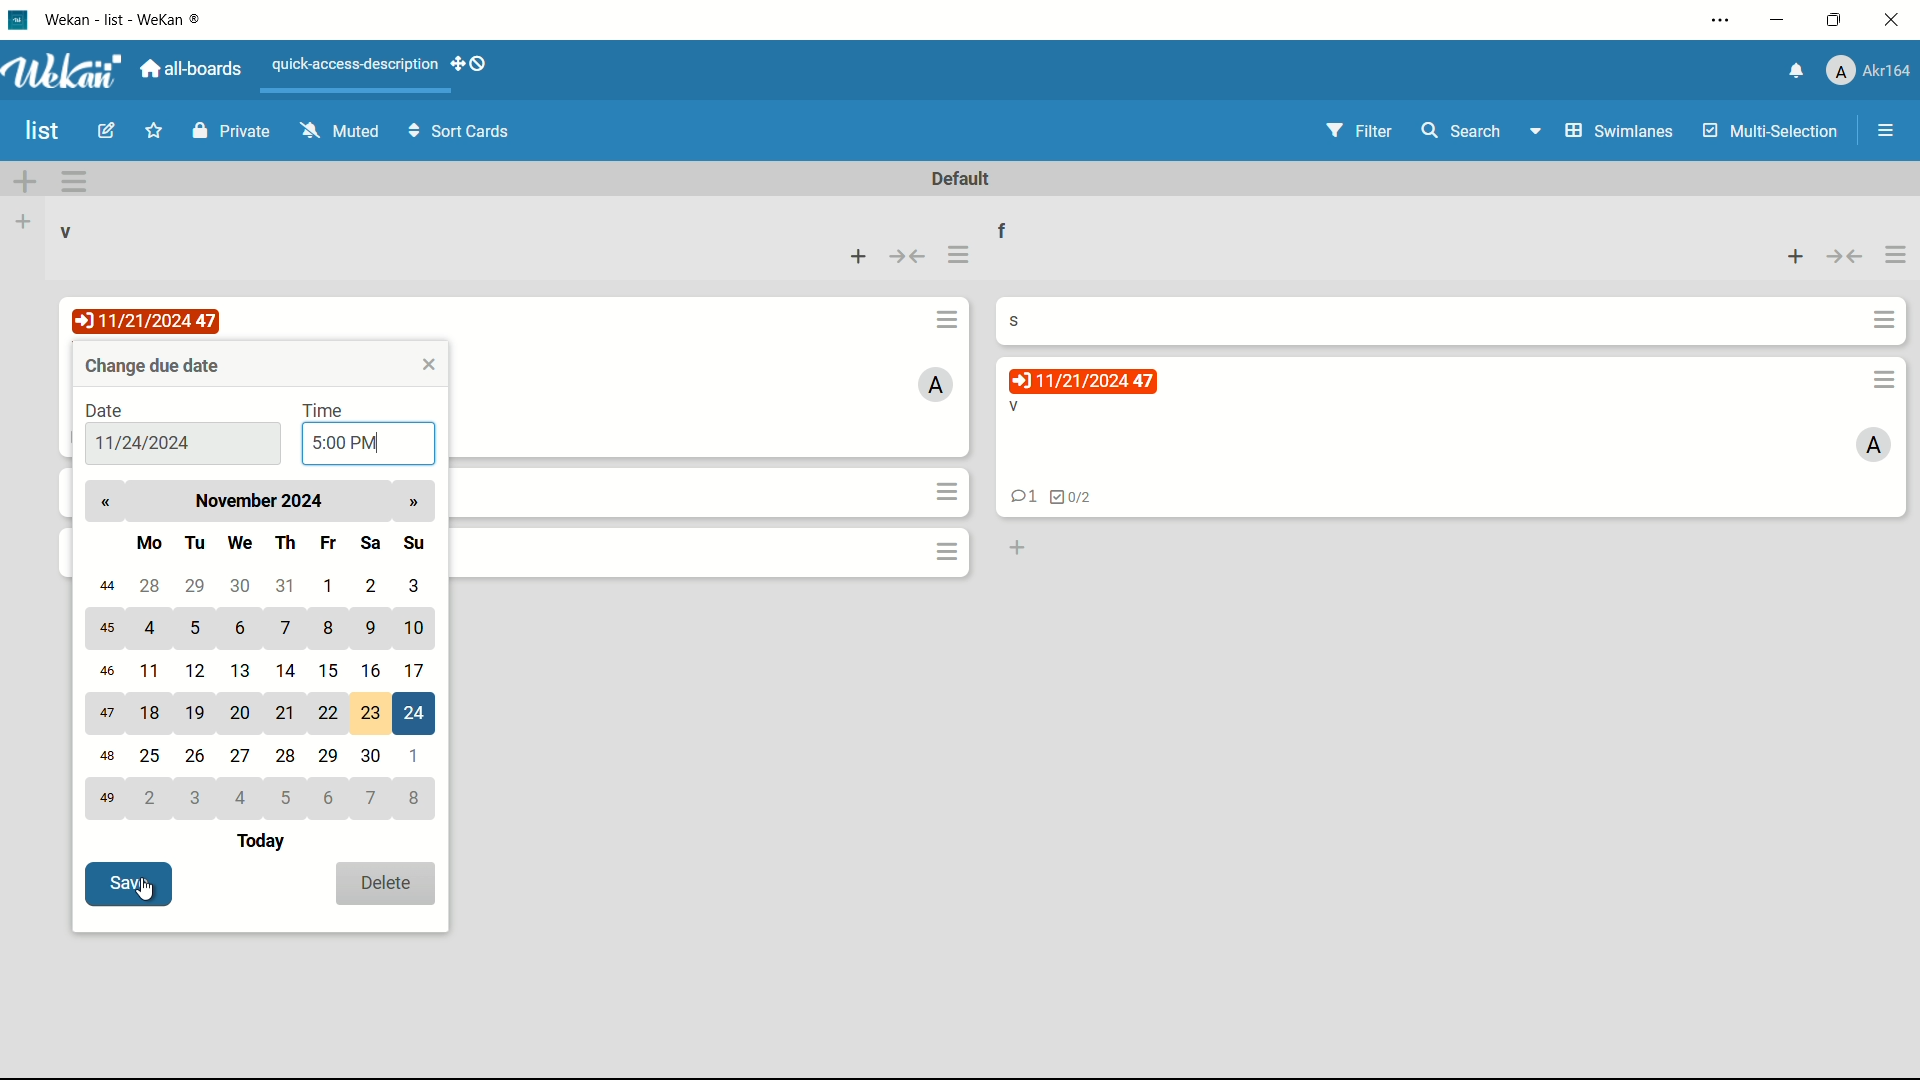  I want to click on 1, so click(418, 755).